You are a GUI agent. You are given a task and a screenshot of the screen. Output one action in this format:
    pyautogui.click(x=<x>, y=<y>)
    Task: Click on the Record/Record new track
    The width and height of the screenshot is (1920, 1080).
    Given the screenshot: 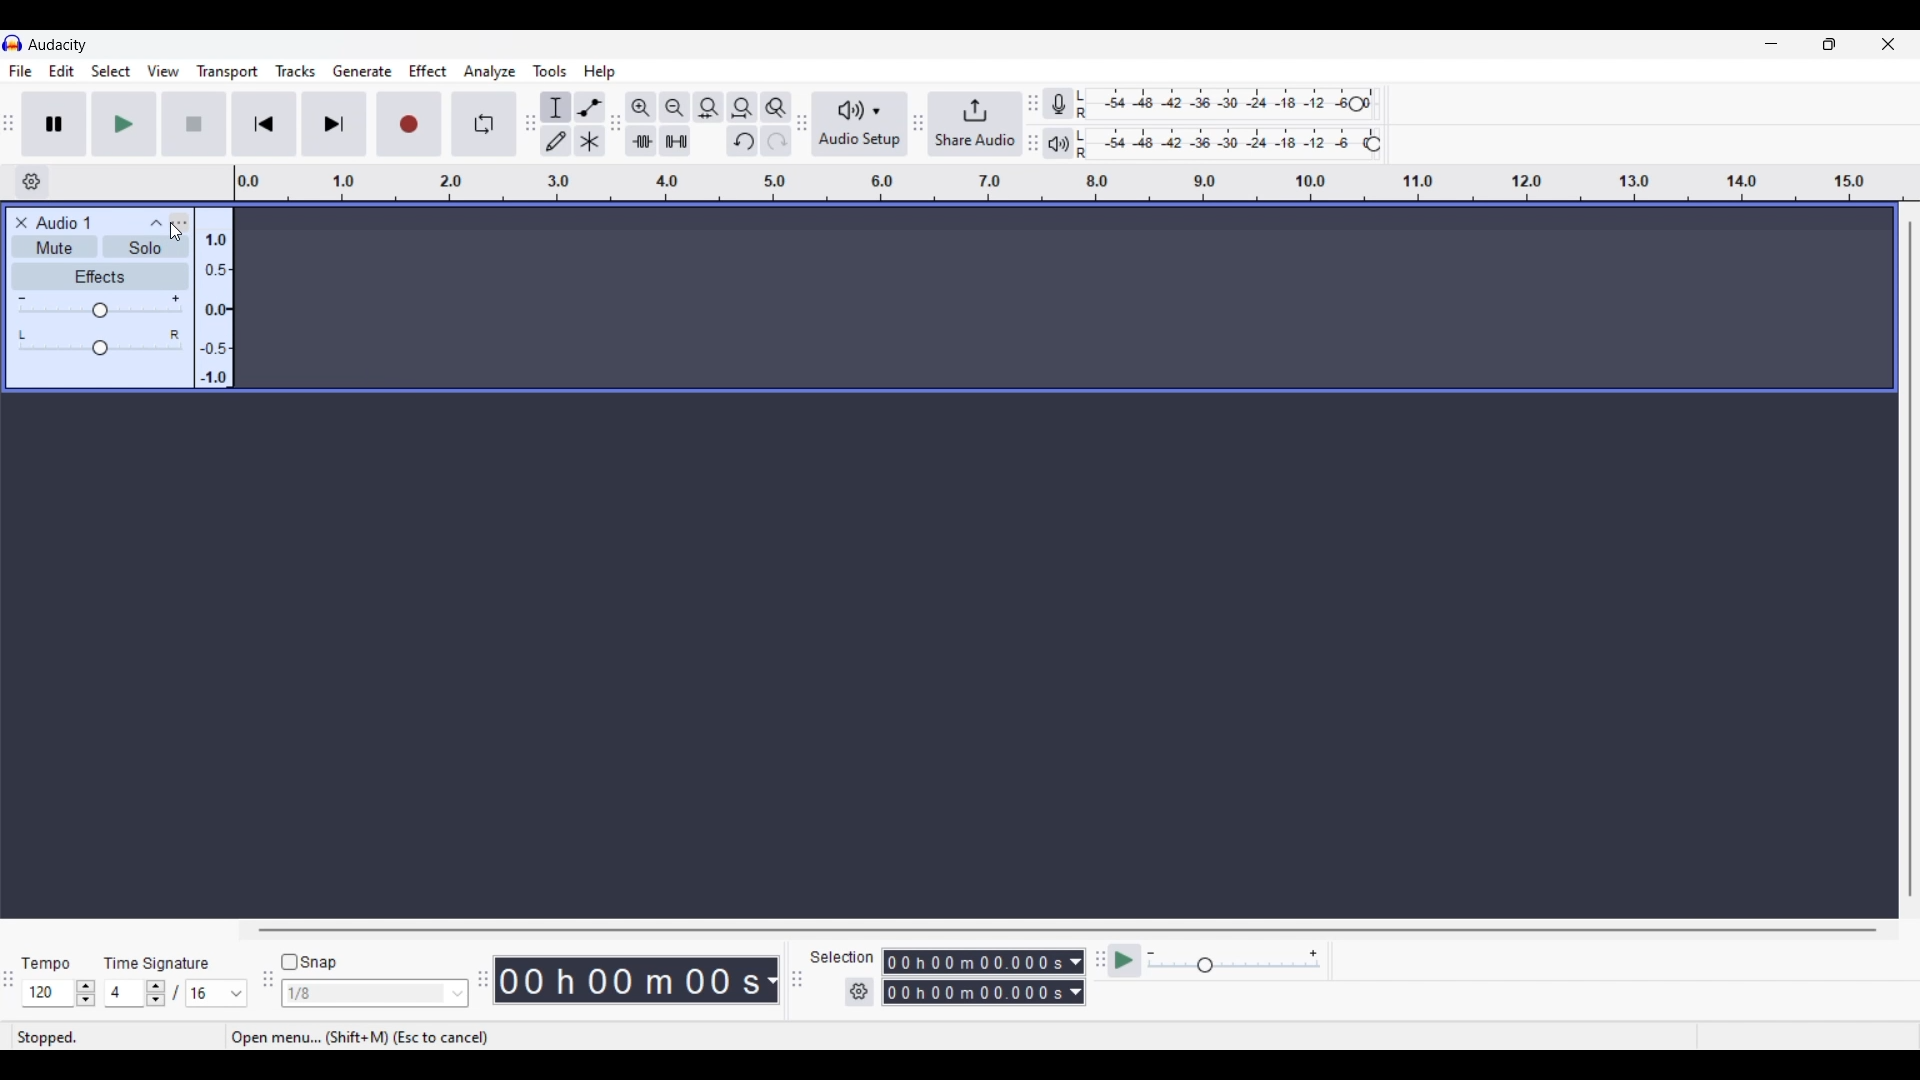 What is the action you would take?
    pyautogui.click(x=410, y=123)
    